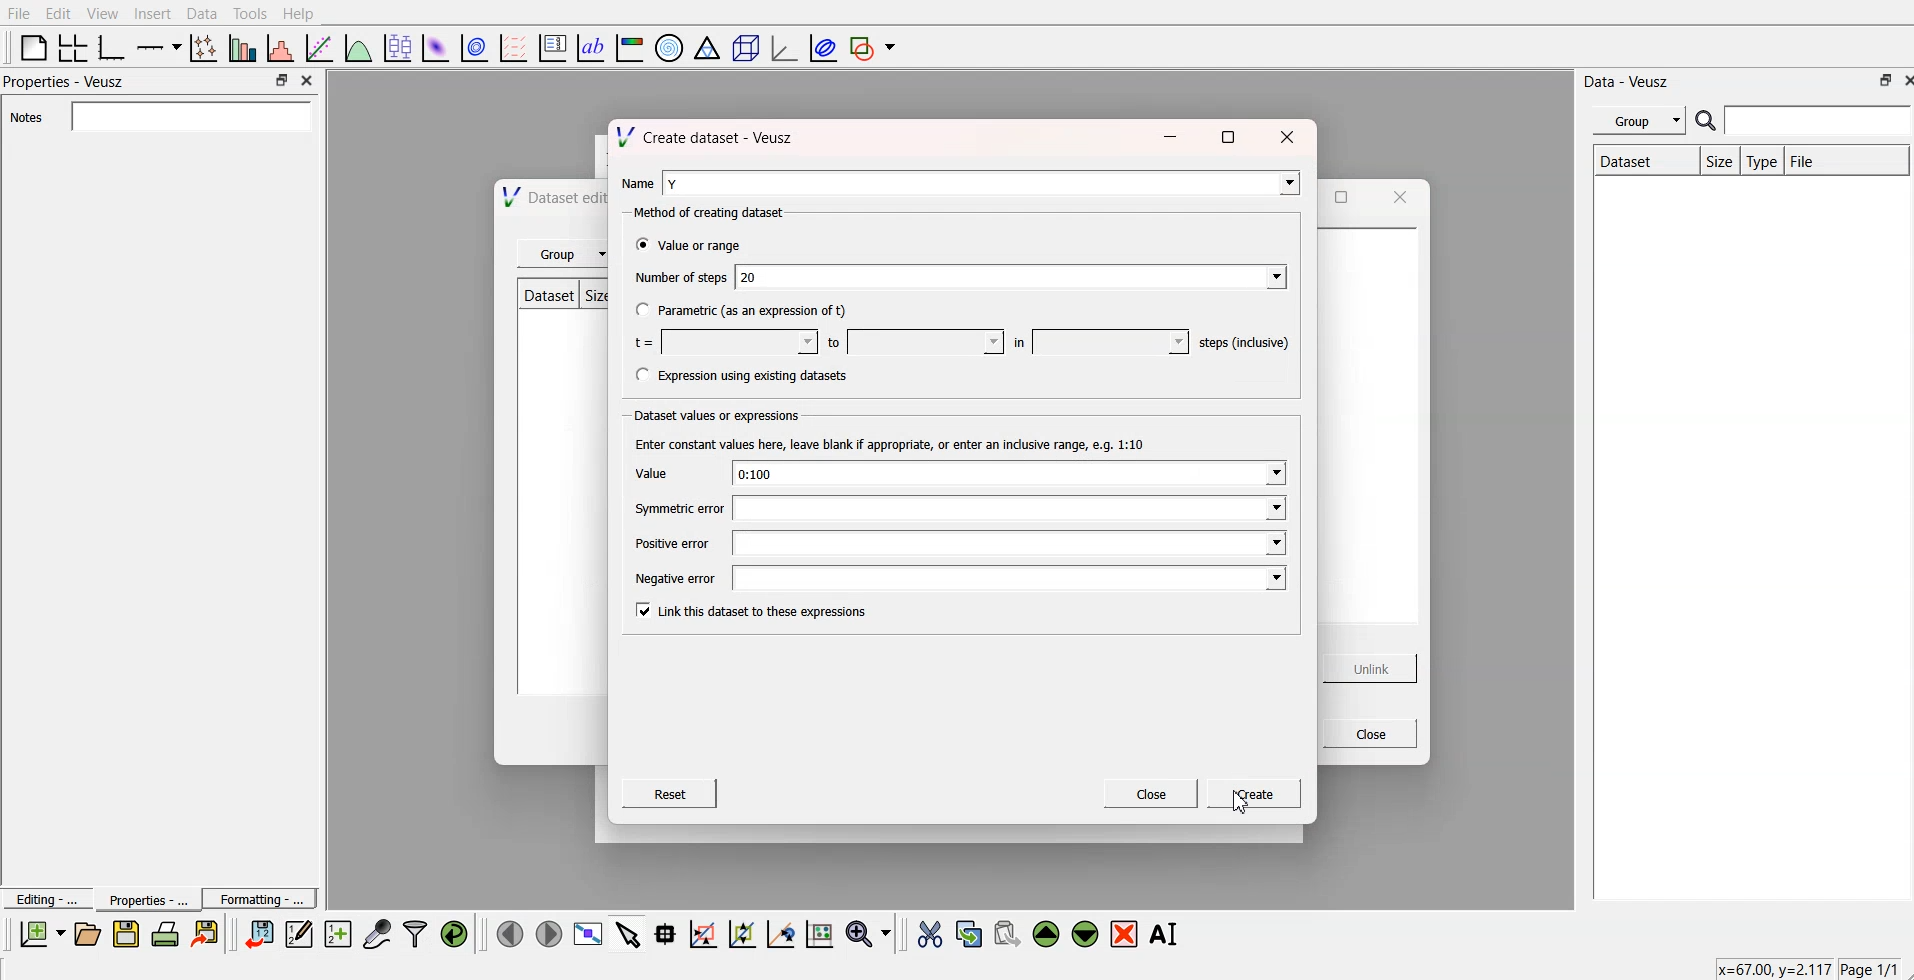 This screenshot has width=1914, height=980. What do you see at coordinates (1798, 968) in the screenshot?
I see `x=67.00 , y=2.117 page 1/1` at bounding box center [1798, 968].